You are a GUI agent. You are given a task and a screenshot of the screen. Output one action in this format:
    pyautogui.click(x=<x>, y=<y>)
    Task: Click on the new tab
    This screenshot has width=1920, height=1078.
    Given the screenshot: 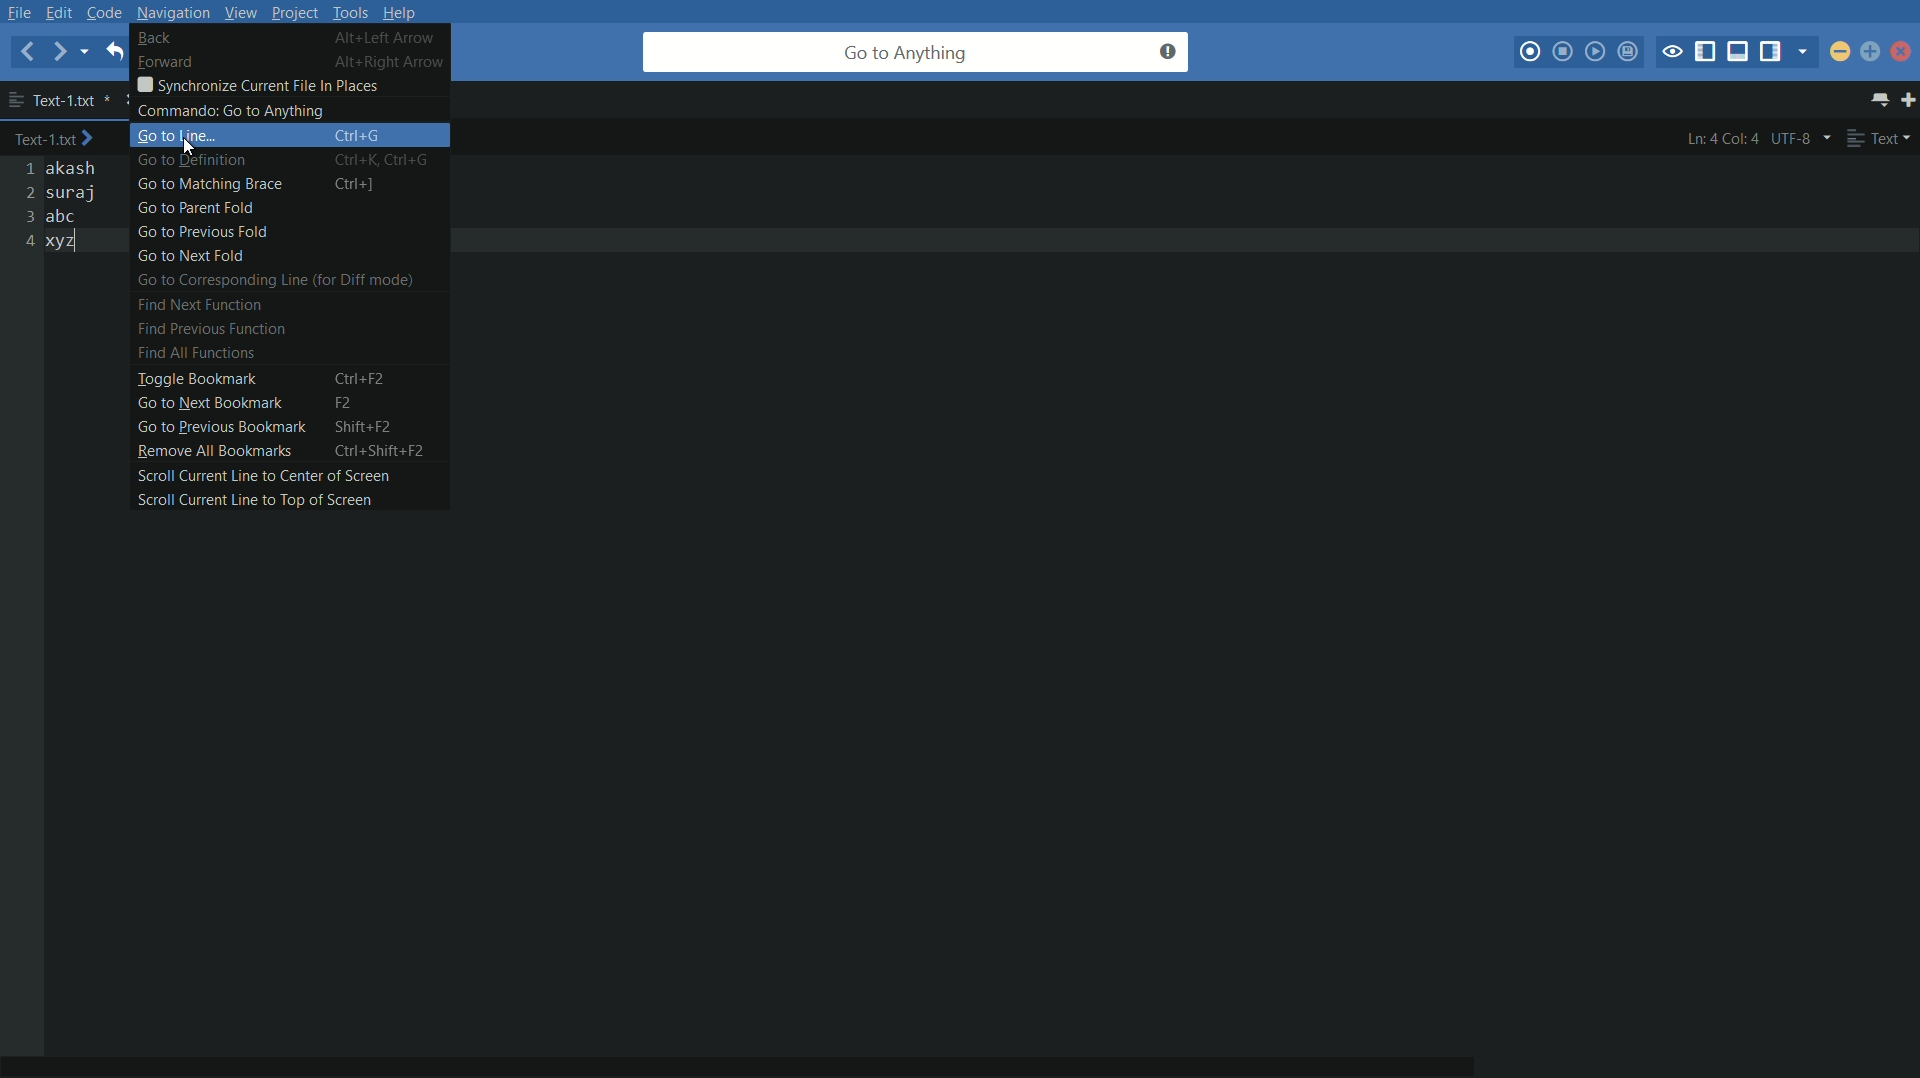 What is the action you would take?
    pyautogui.click(x=1908, y=102)
    